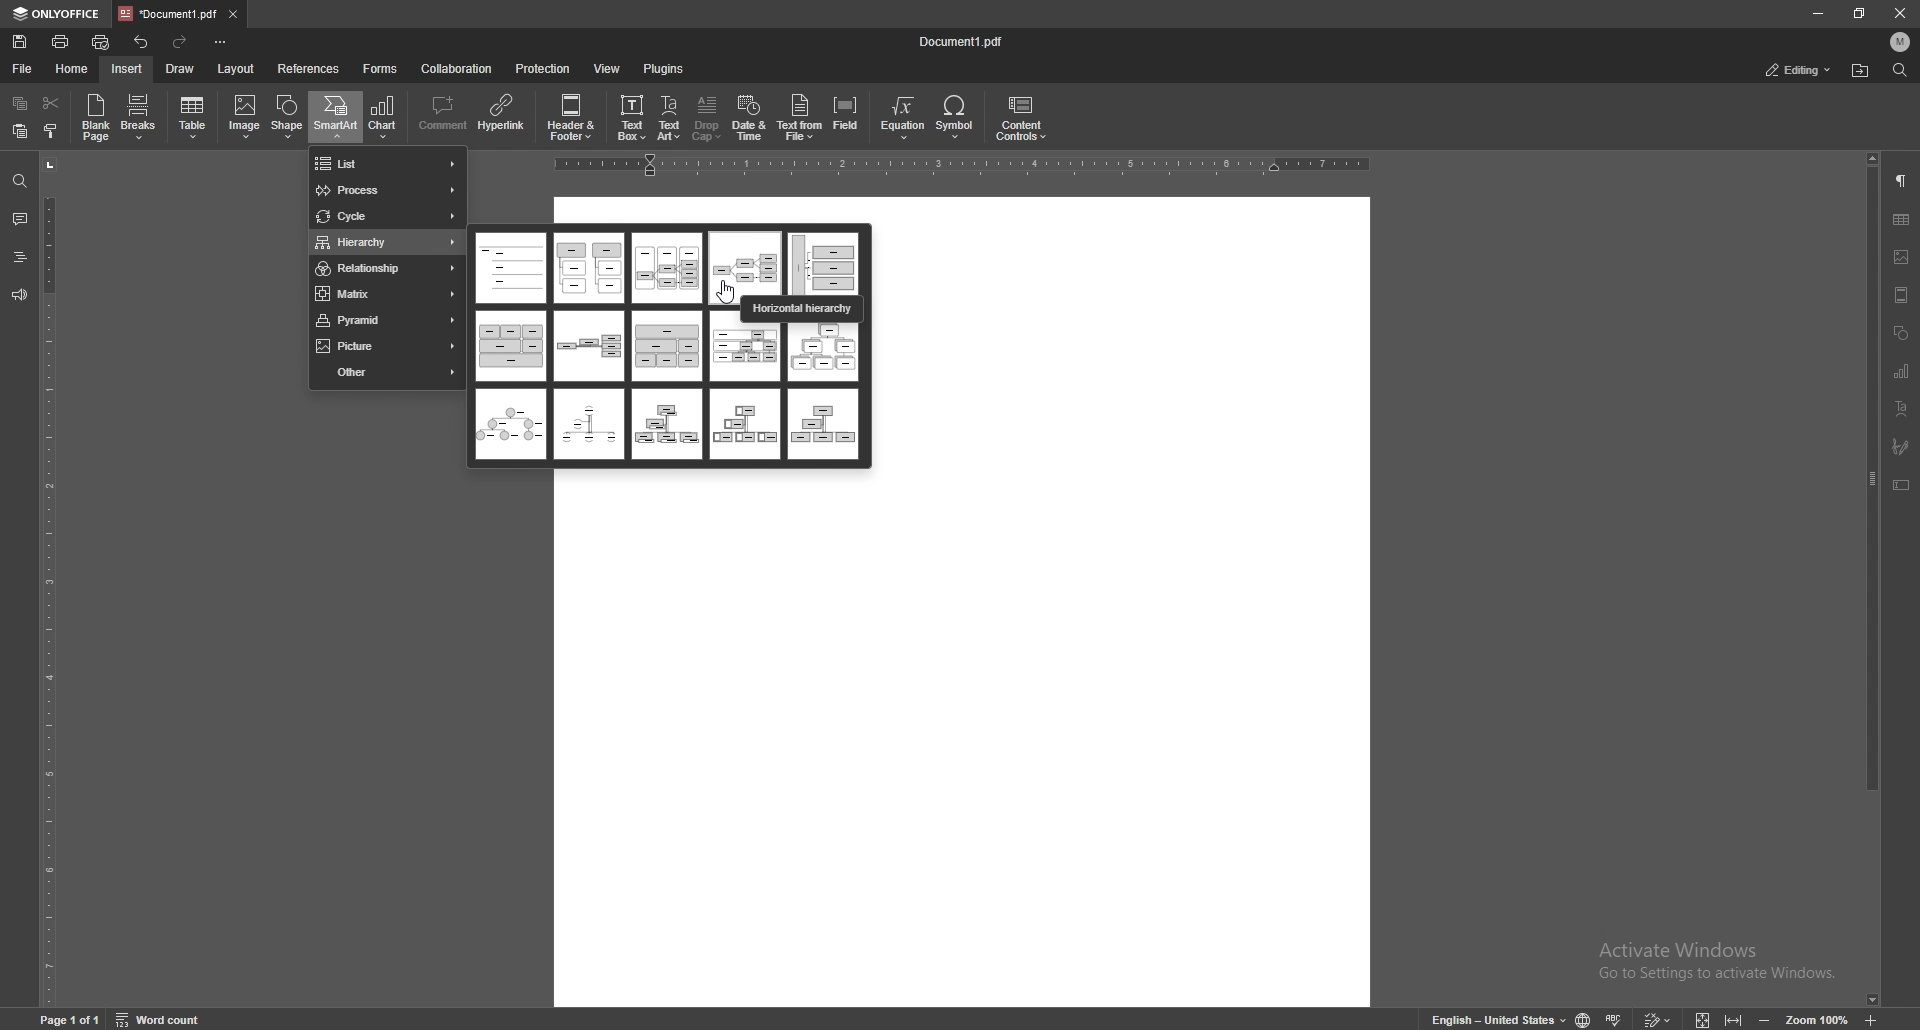 The width and height of the screenshot is (1920, 1030). What do you see at coordinates (544, 68) in the screenshot?
I see `protection` at bounding box center [544, 68].